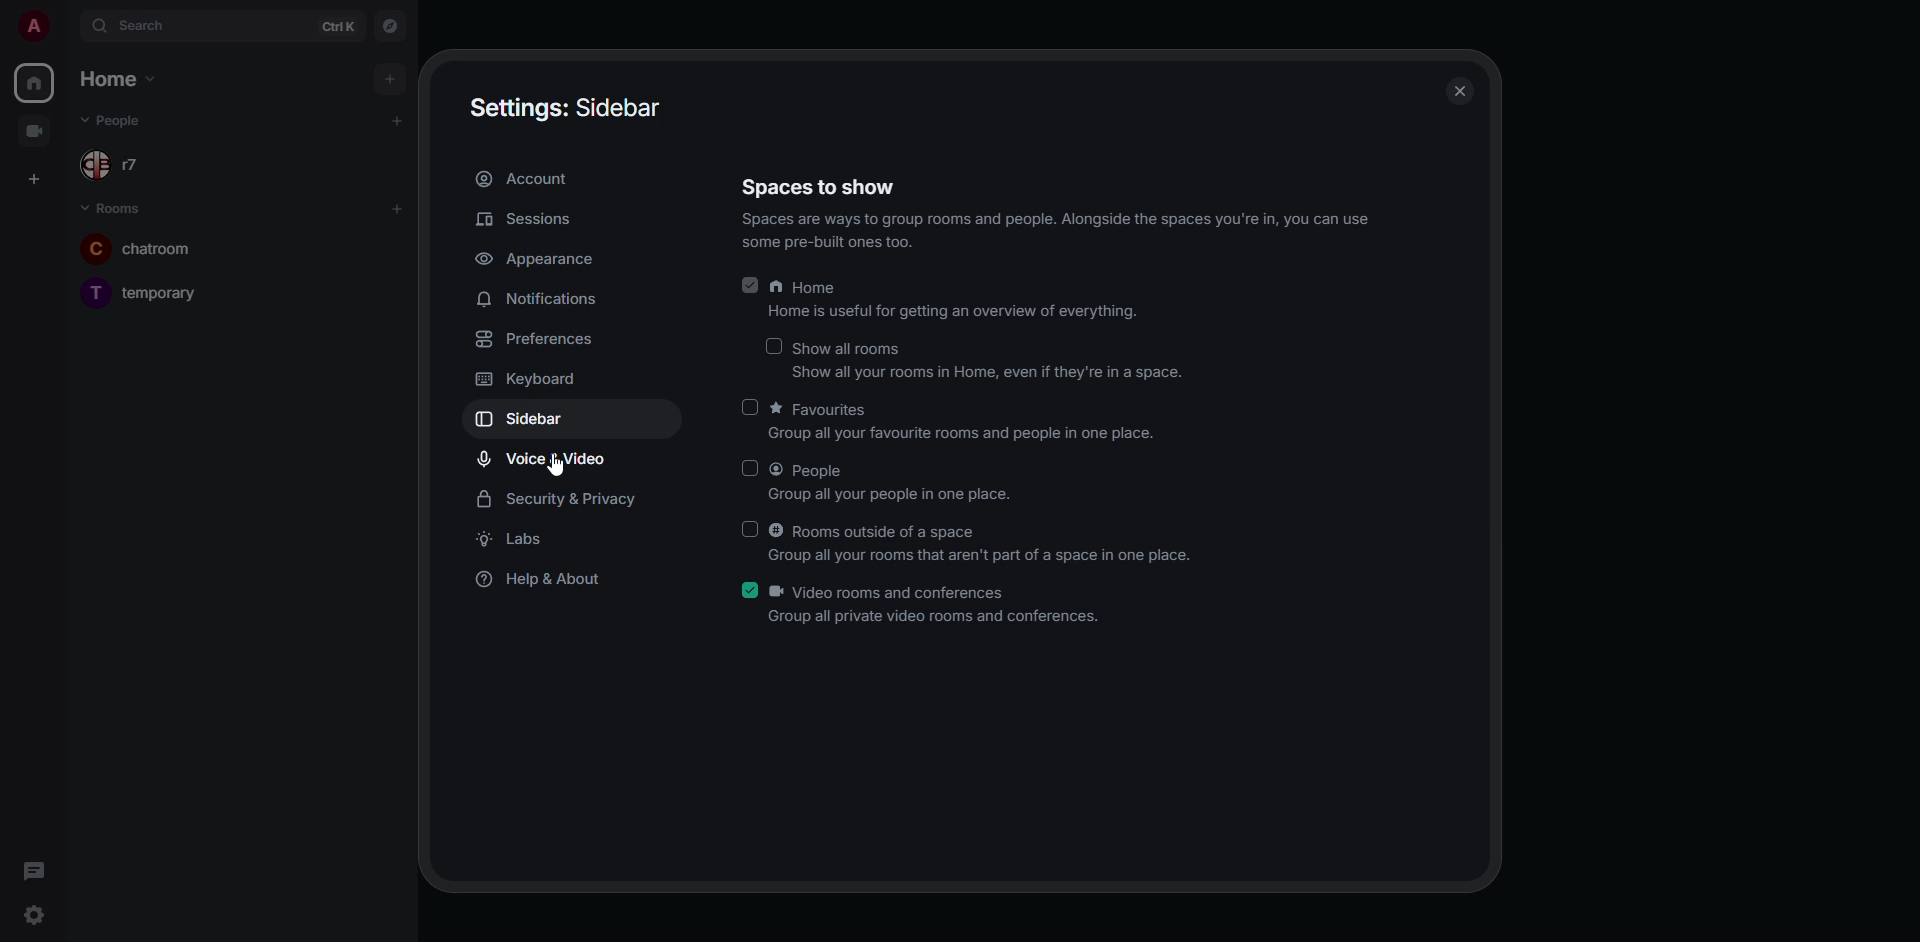  Describe the element at coordinates (1462, 90) in the screenshot. I see `close` at that location.